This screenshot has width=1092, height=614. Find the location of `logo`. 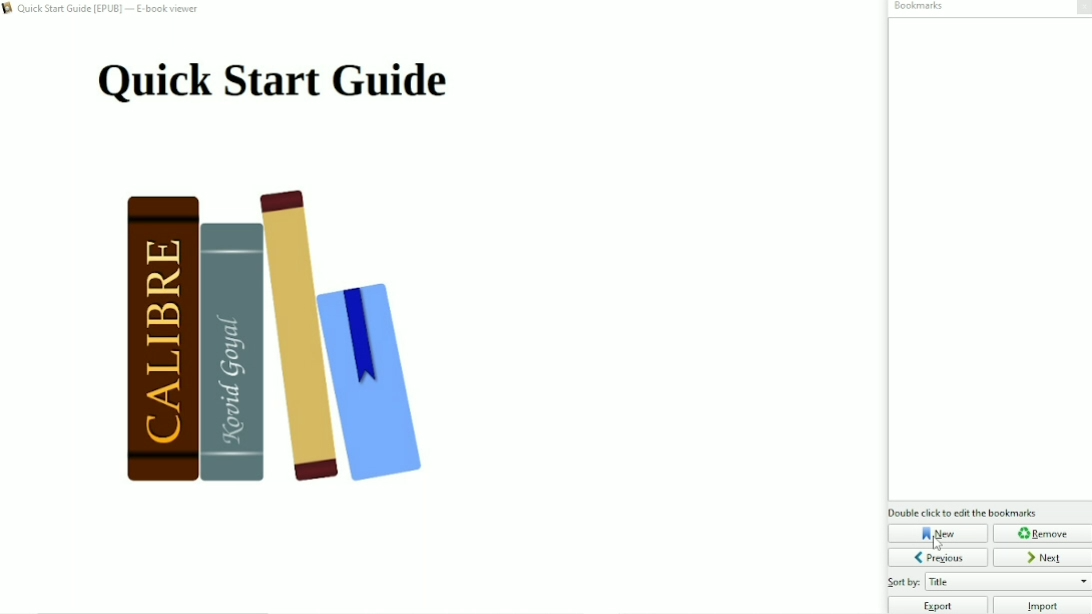

logo is located at coordinates (8, 10).